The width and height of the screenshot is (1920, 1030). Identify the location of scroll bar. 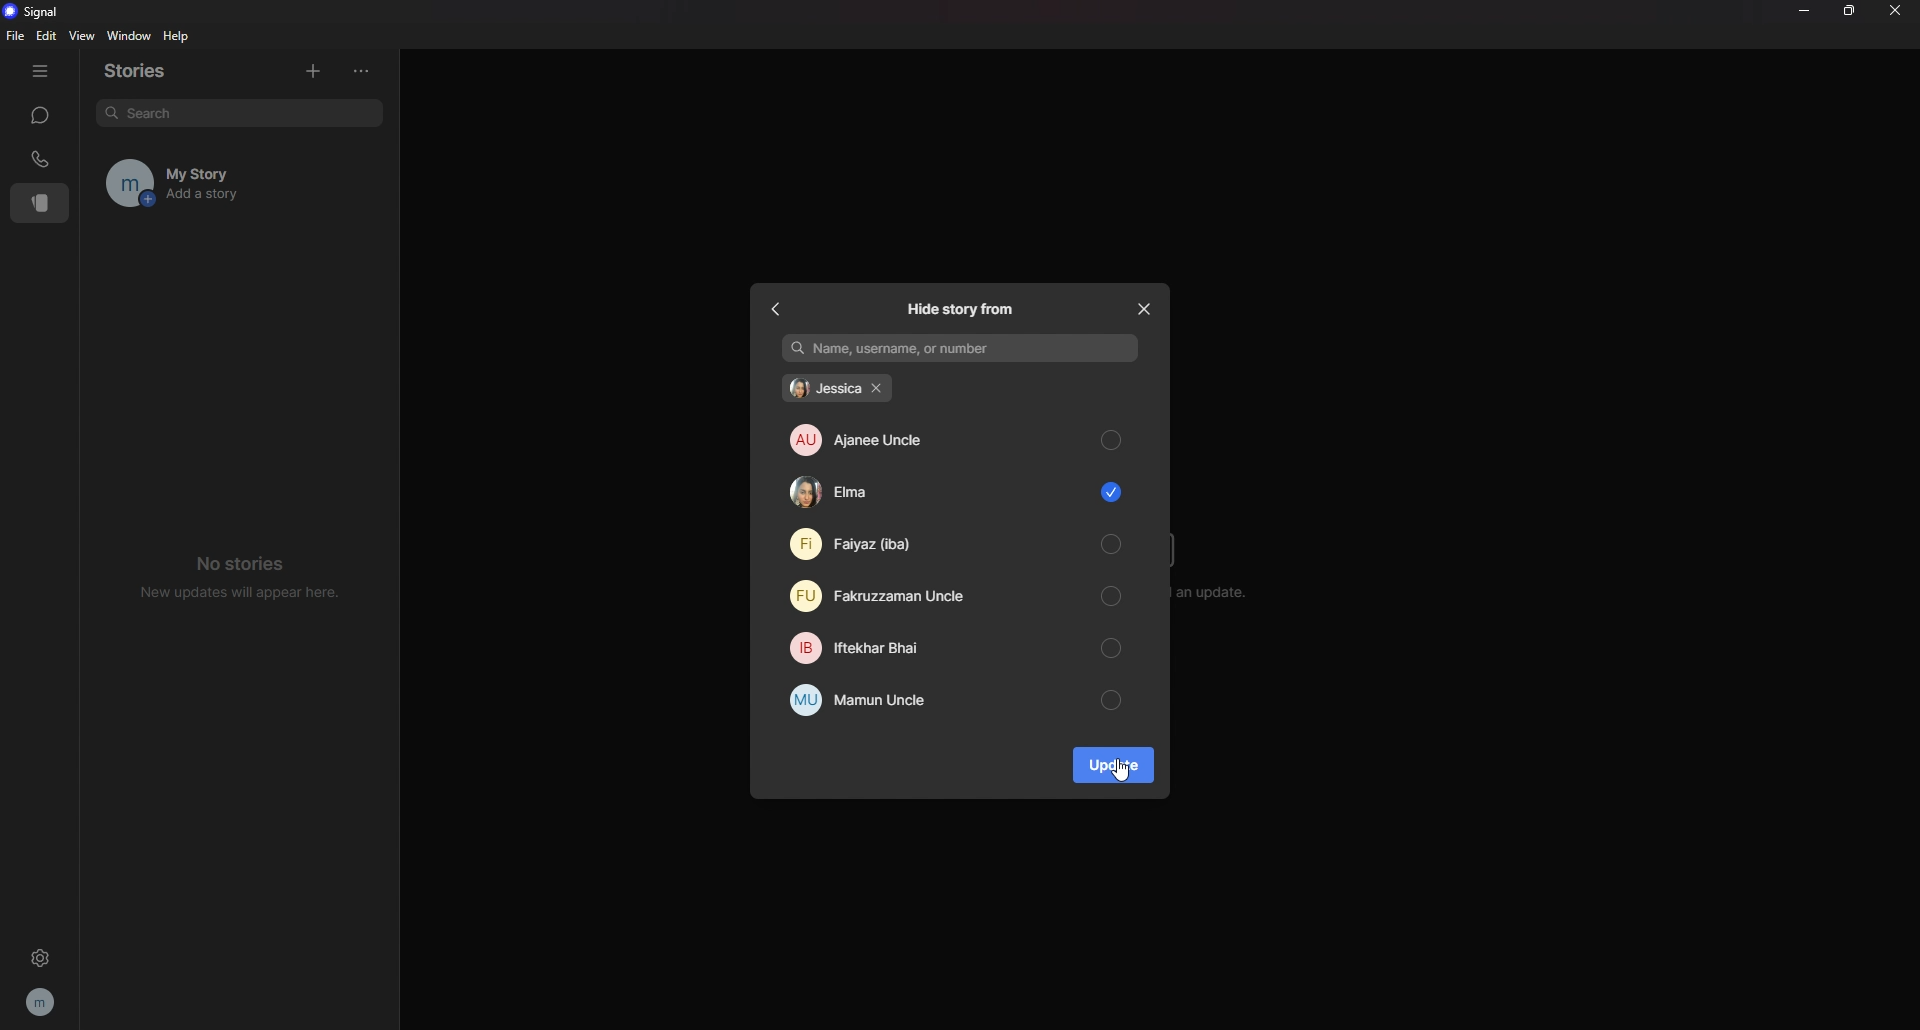
(1149, 487).